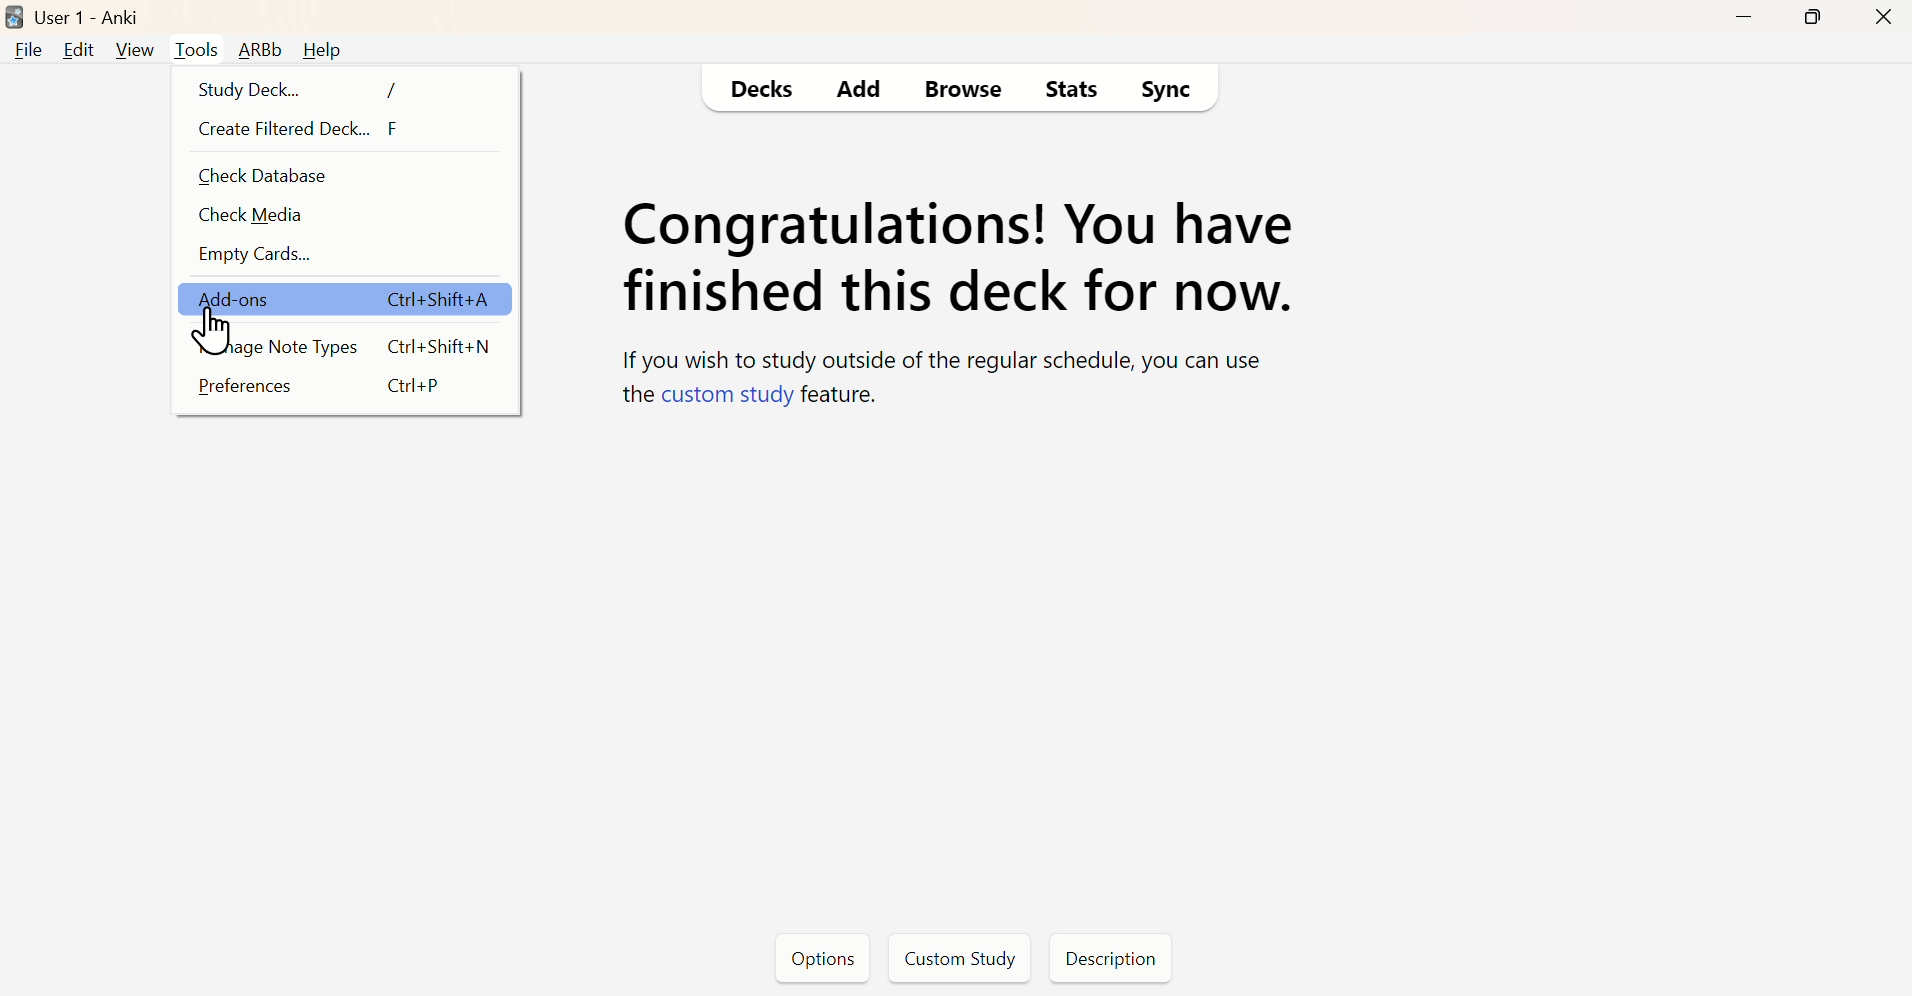  What do you see at coordinates (761, 91) in the screenshot?
I see `Decks` at bounding box center [761, 91].